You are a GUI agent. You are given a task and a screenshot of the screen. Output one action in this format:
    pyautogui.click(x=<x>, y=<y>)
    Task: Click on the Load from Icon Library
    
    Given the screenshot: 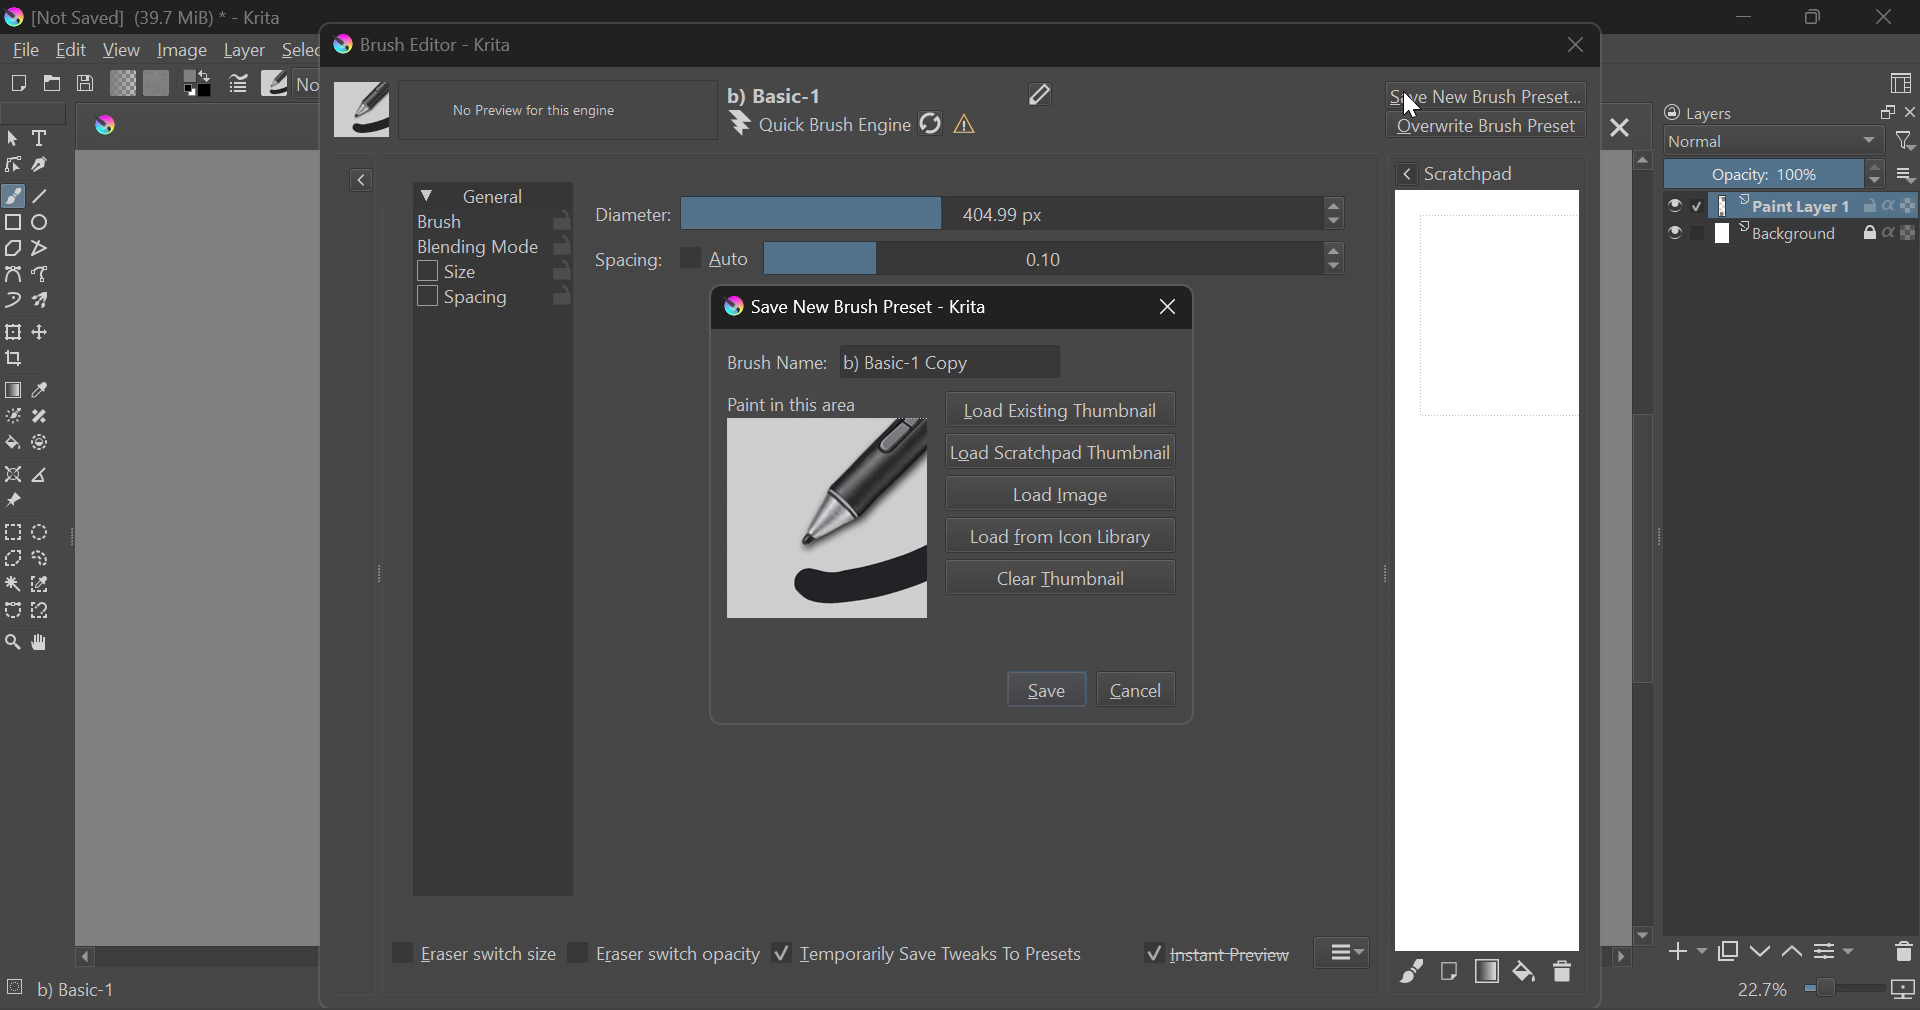 What is the action you would take?
    pyautogui.click(x=1058, y=532)
    